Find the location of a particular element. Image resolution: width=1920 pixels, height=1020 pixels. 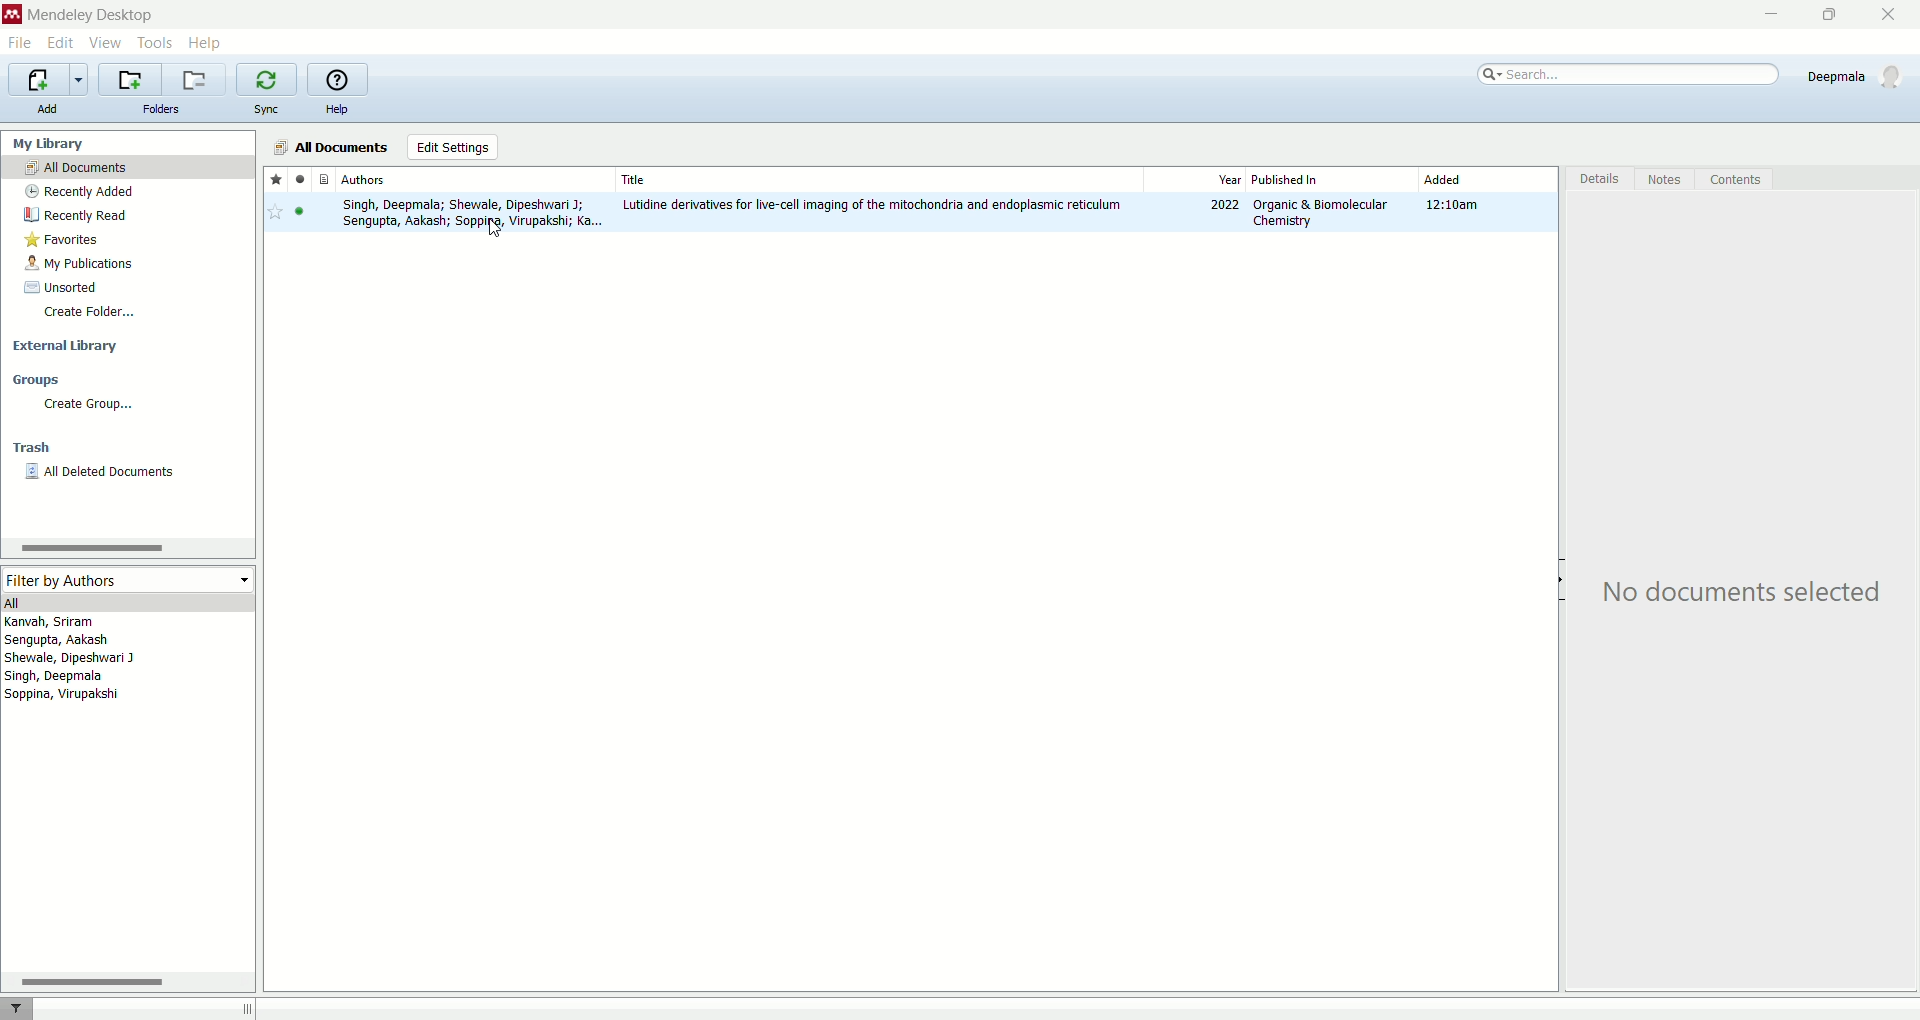

help is located at coordinates (208, 44).